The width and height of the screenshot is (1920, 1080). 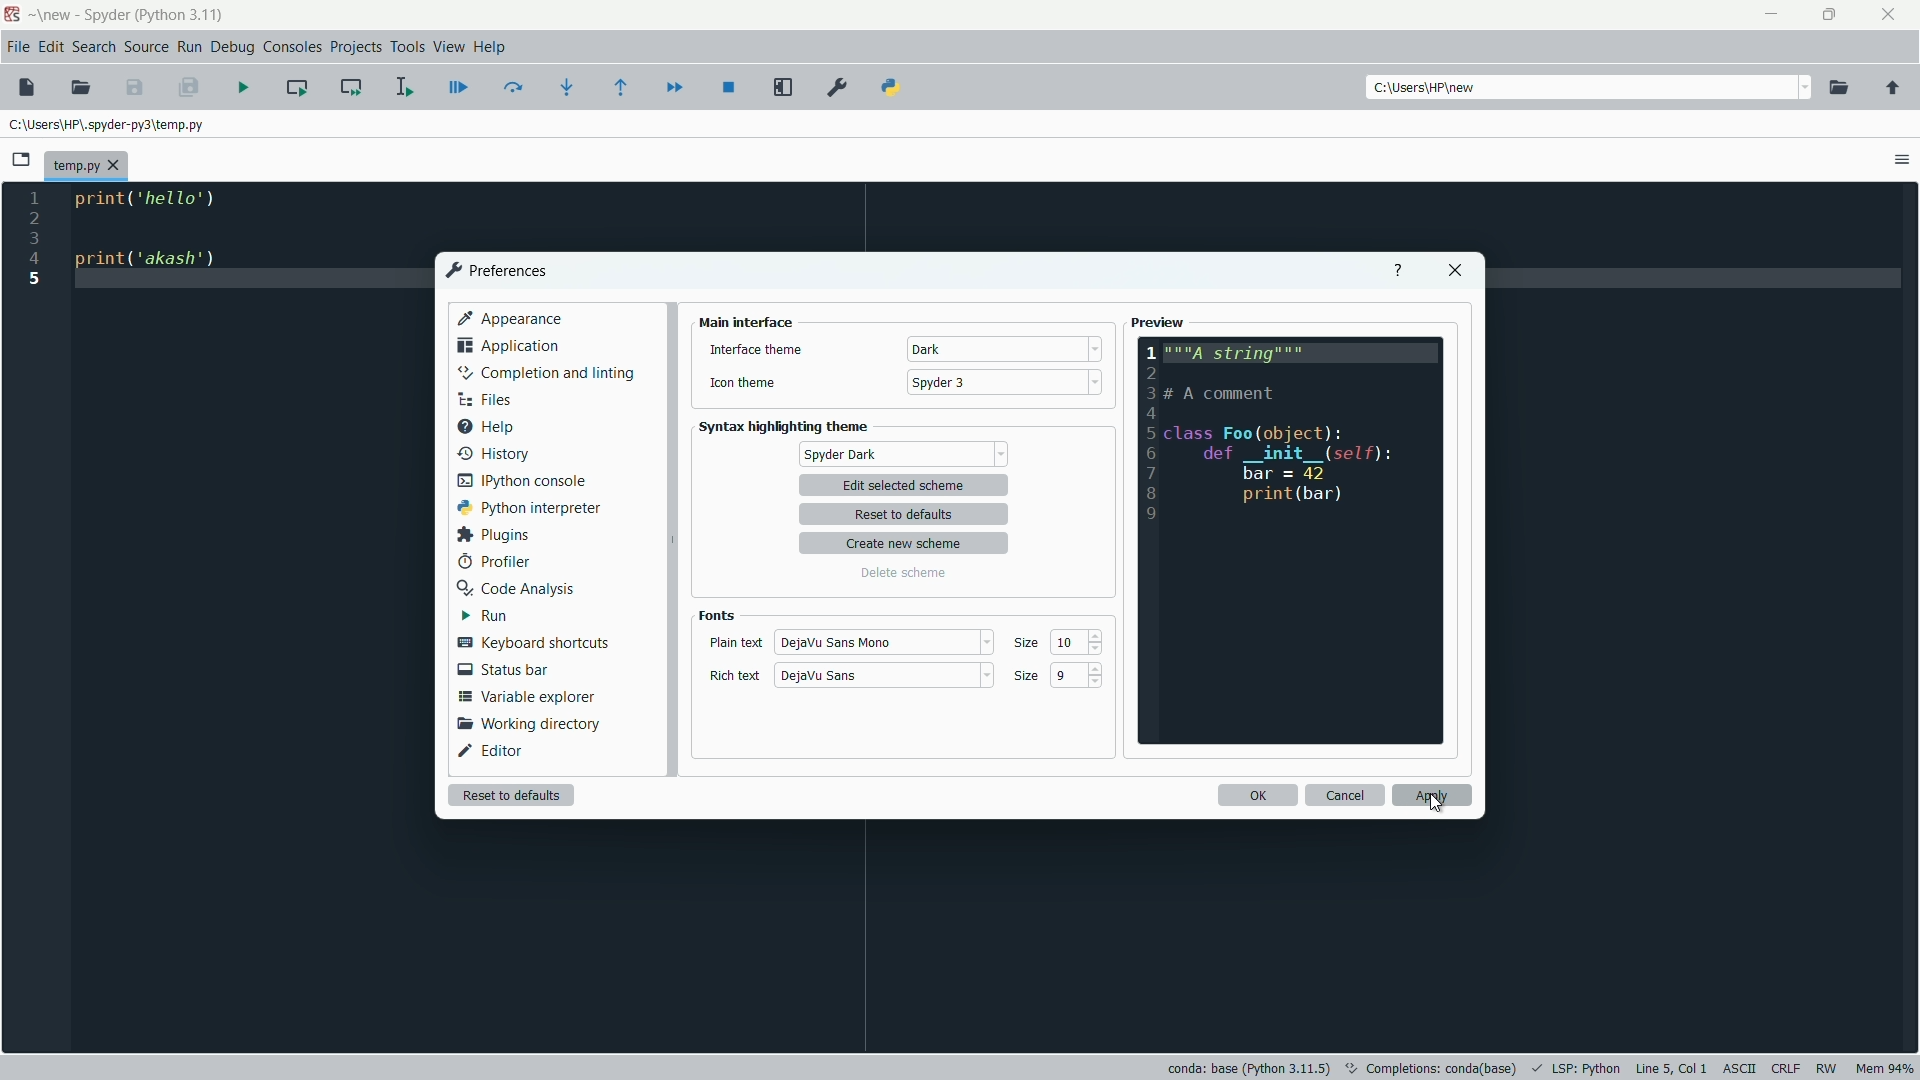 I want to click on python path manager, so click(x=891, y=88).